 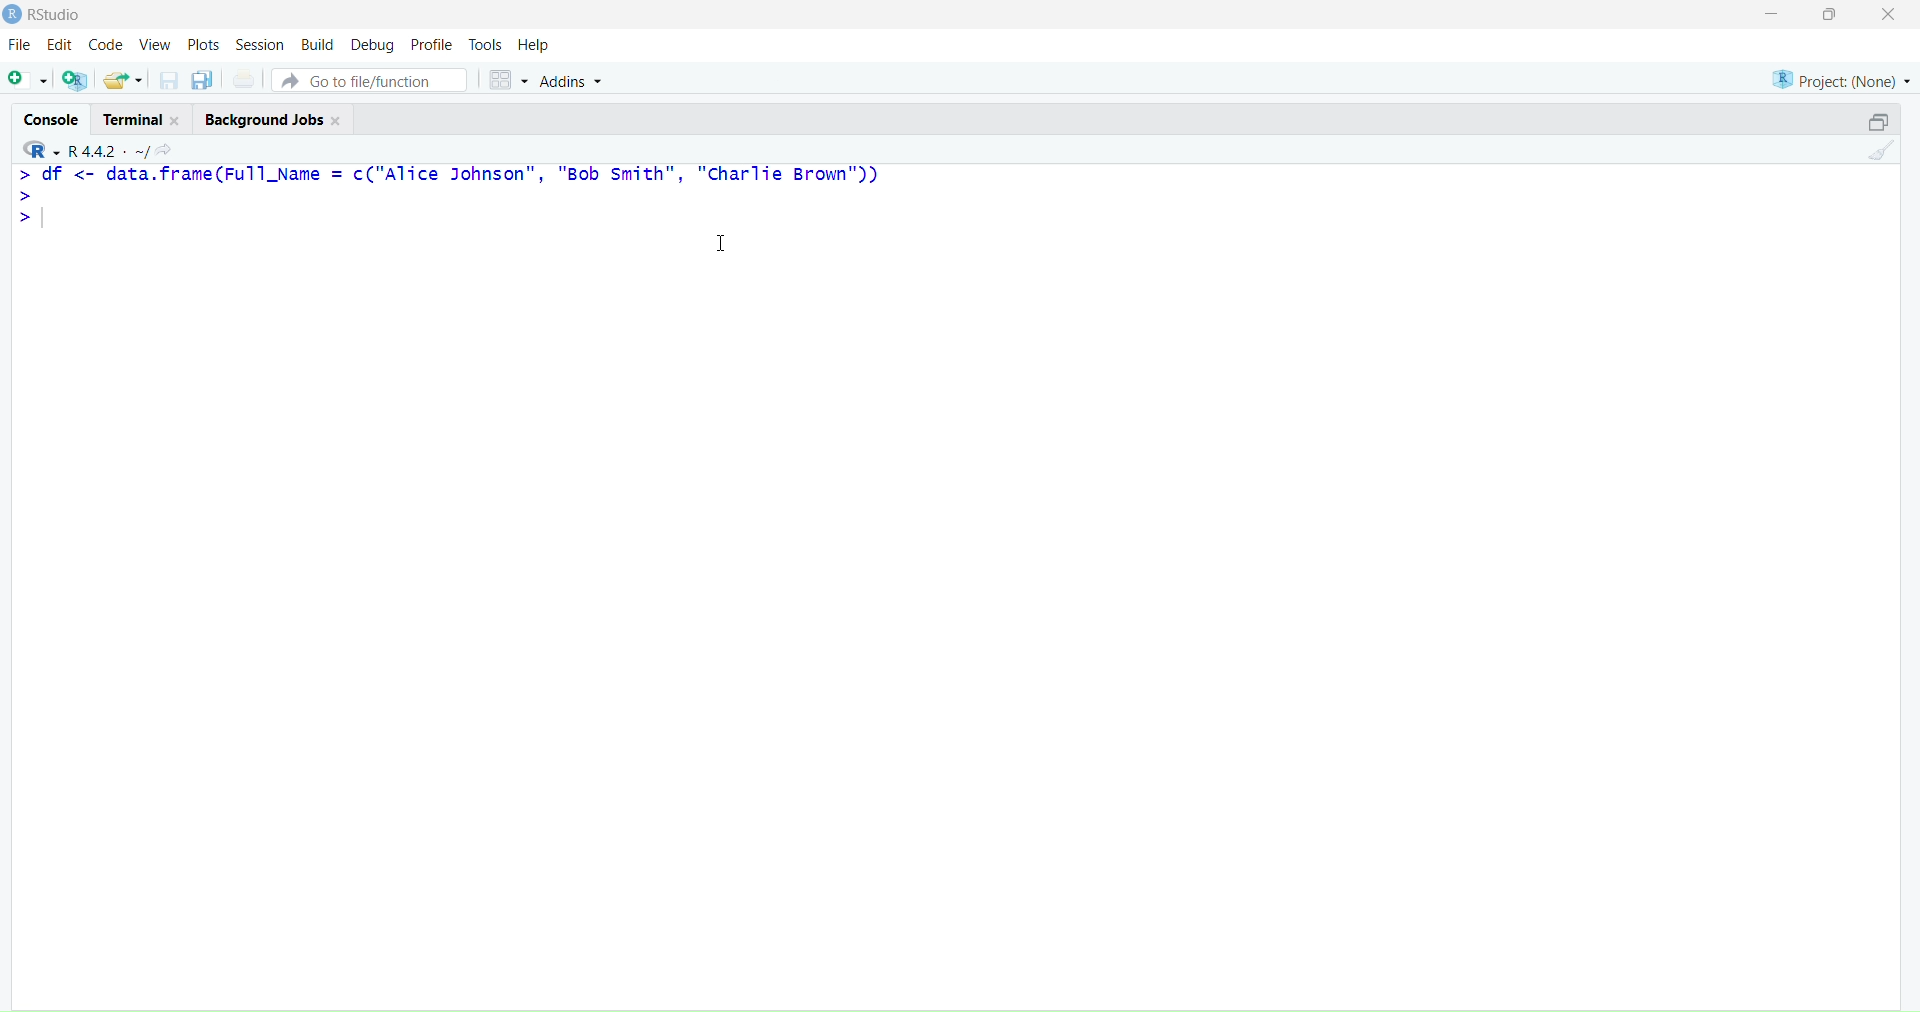 What do you see at coordinates (36, 149) in the screenshot?
I see `R` at bounding box center [36, 149].